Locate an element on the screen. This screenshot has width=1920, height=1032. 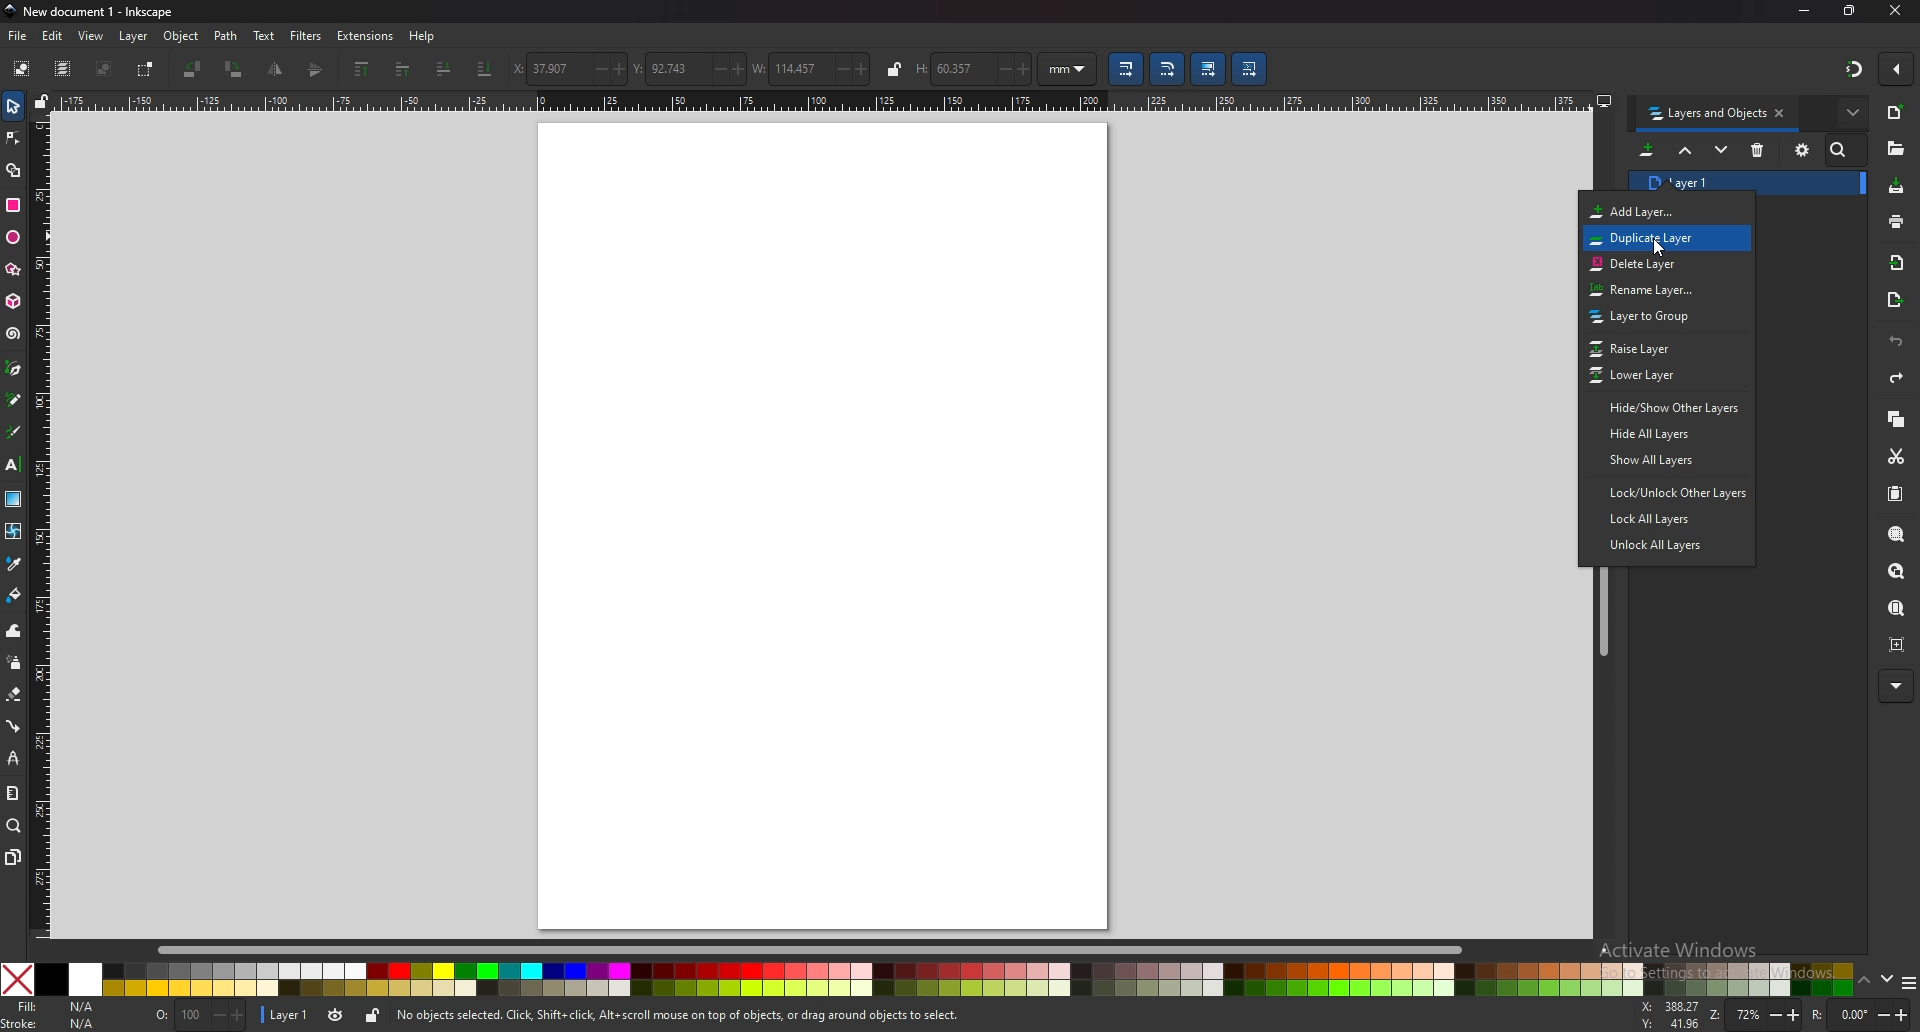
new is located at coordinates (1896, 112).